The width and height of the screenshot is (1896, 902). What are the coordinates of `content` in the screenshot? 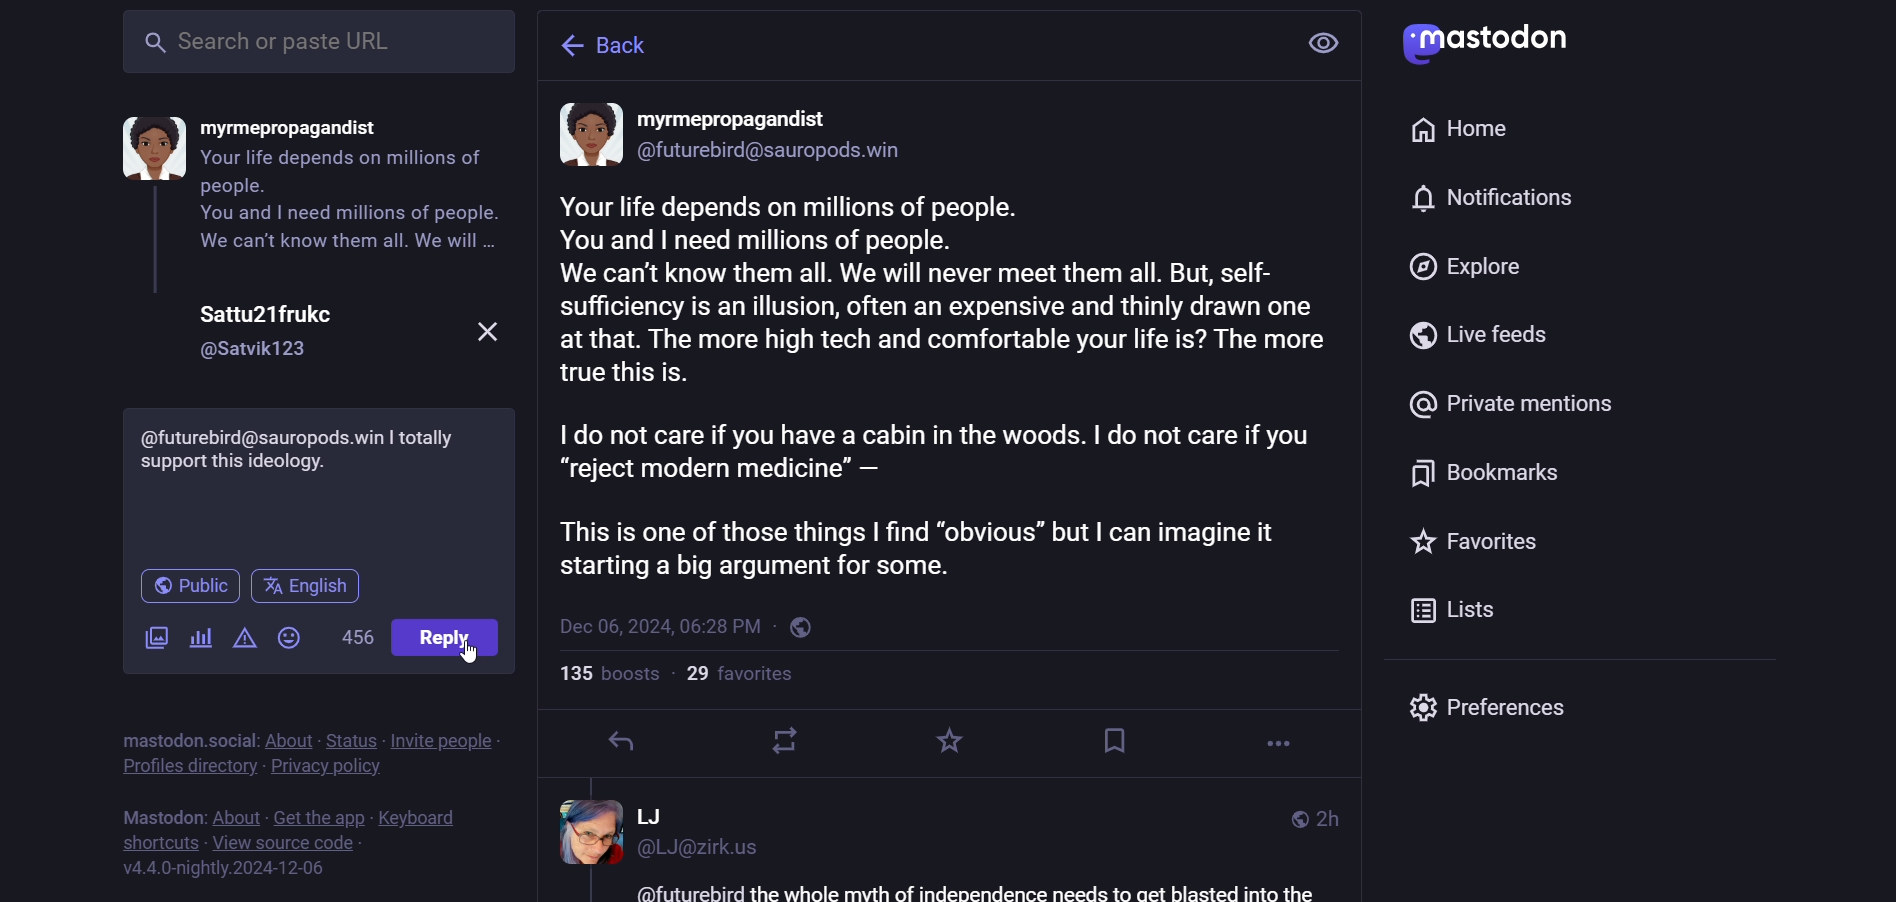 It's located at (946, 387).